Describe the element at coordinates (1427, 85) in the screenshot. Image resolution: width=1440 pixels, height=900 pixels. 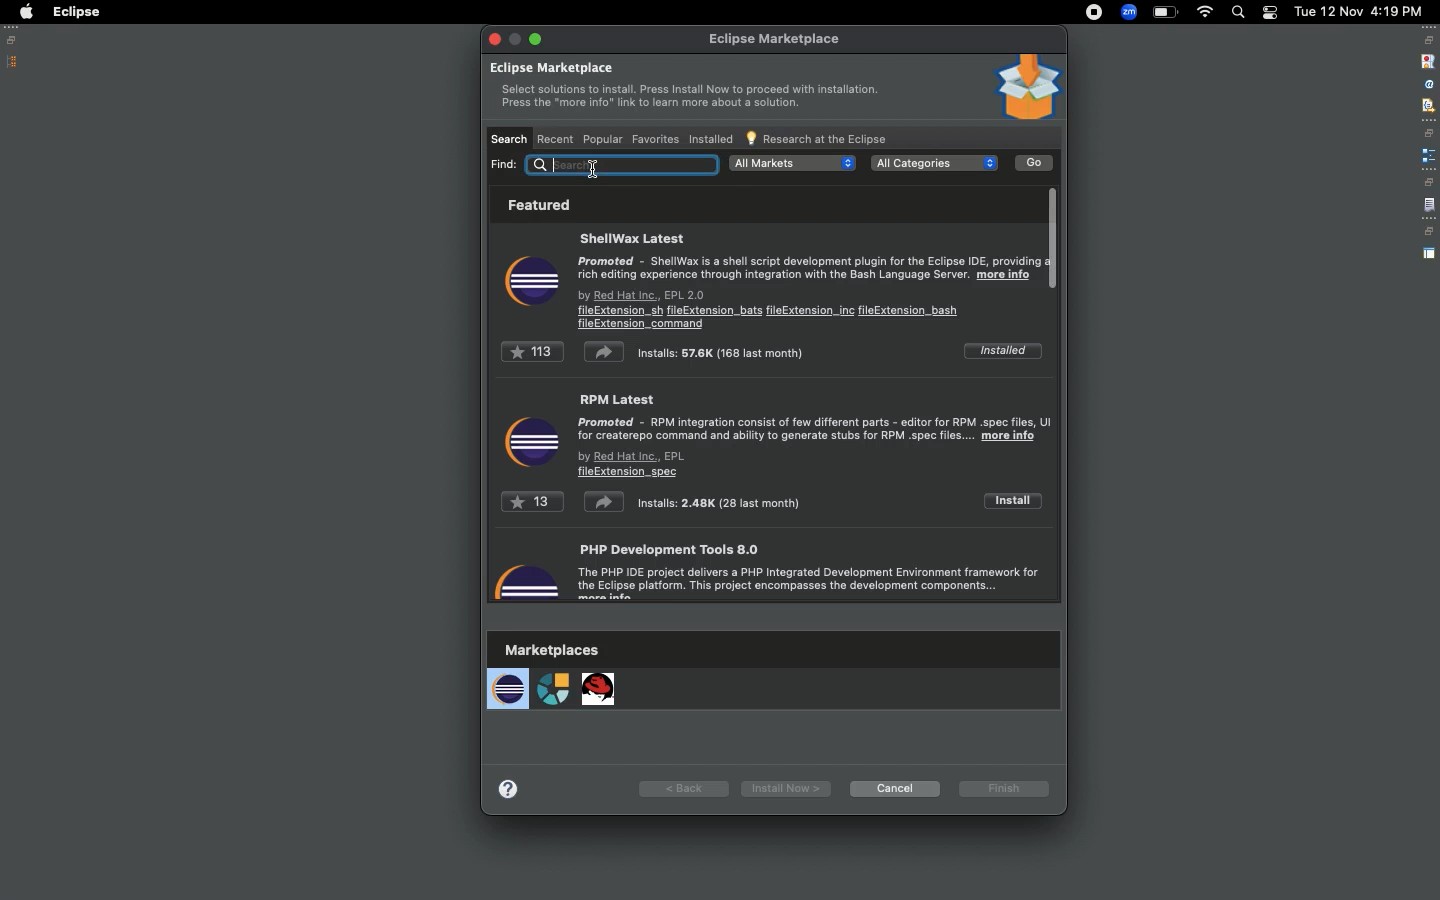
I see `attribute` at that location.